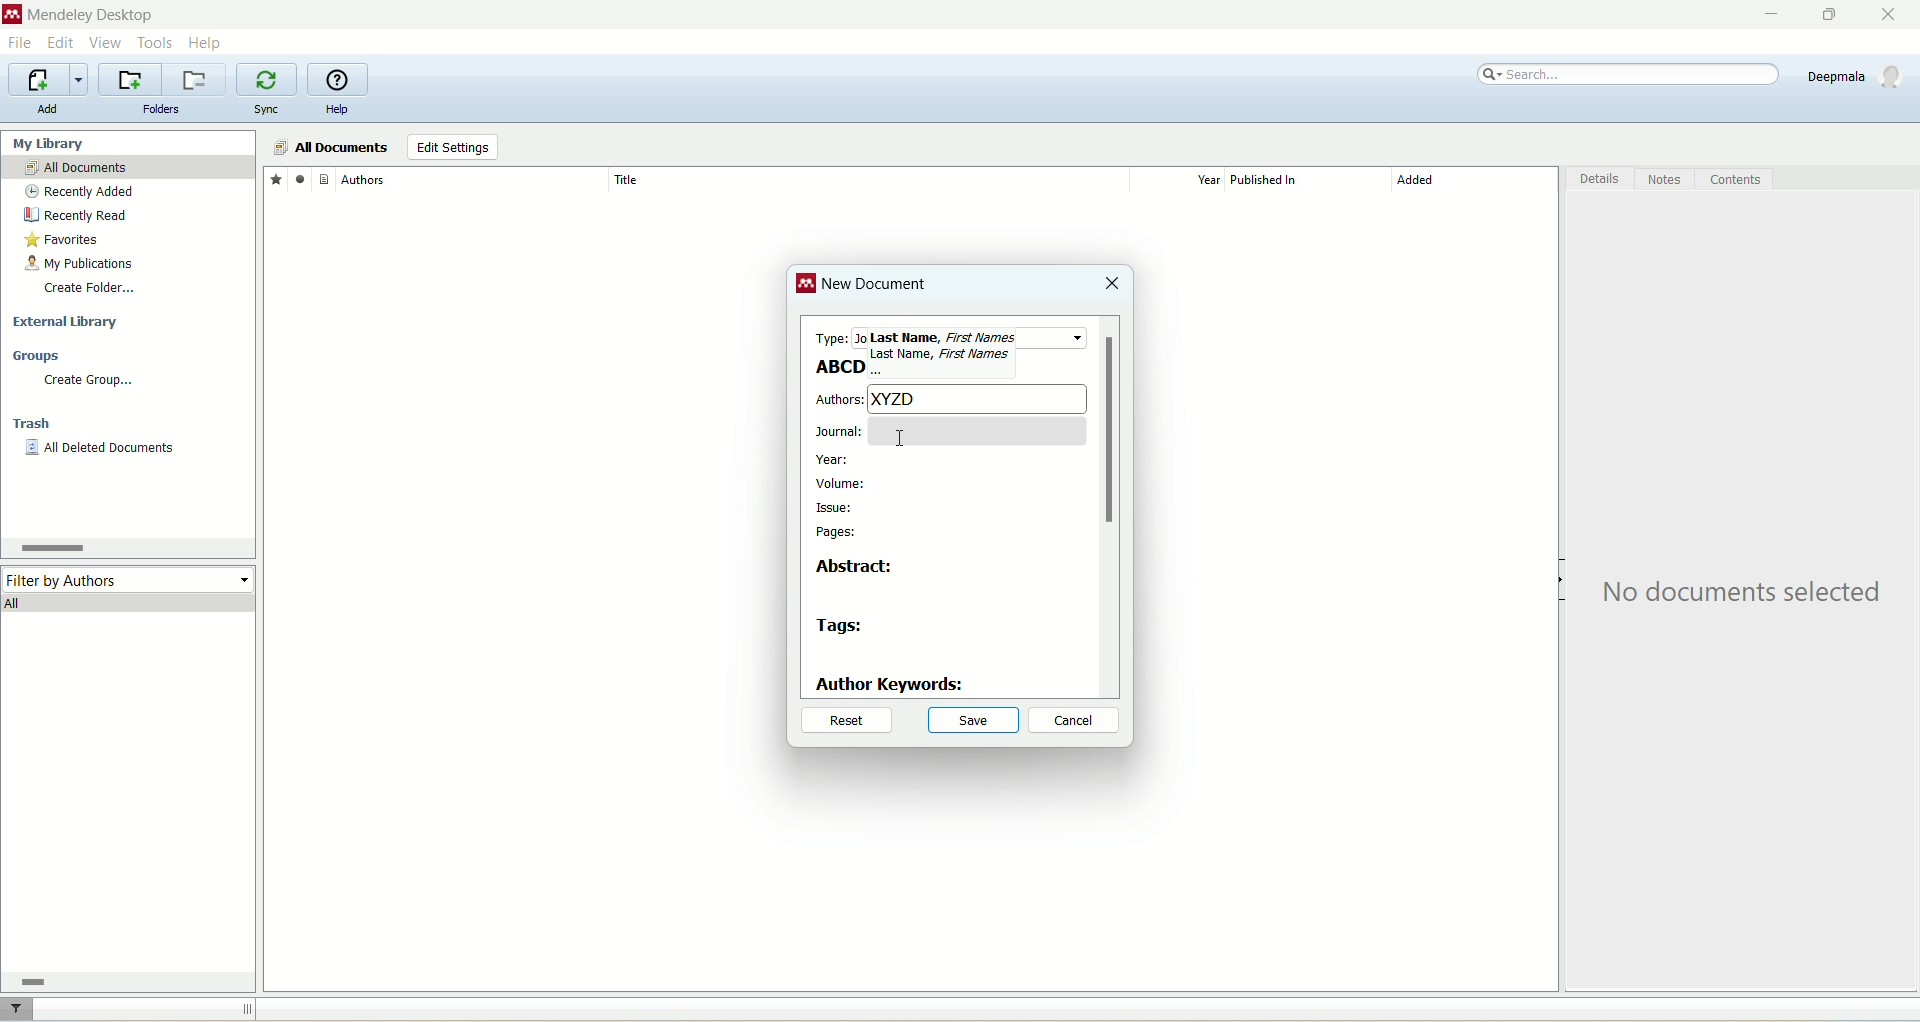 Image resolution: width=1920 pixels, height=1022 pixels. I want to click on year, so click(1184, 180).